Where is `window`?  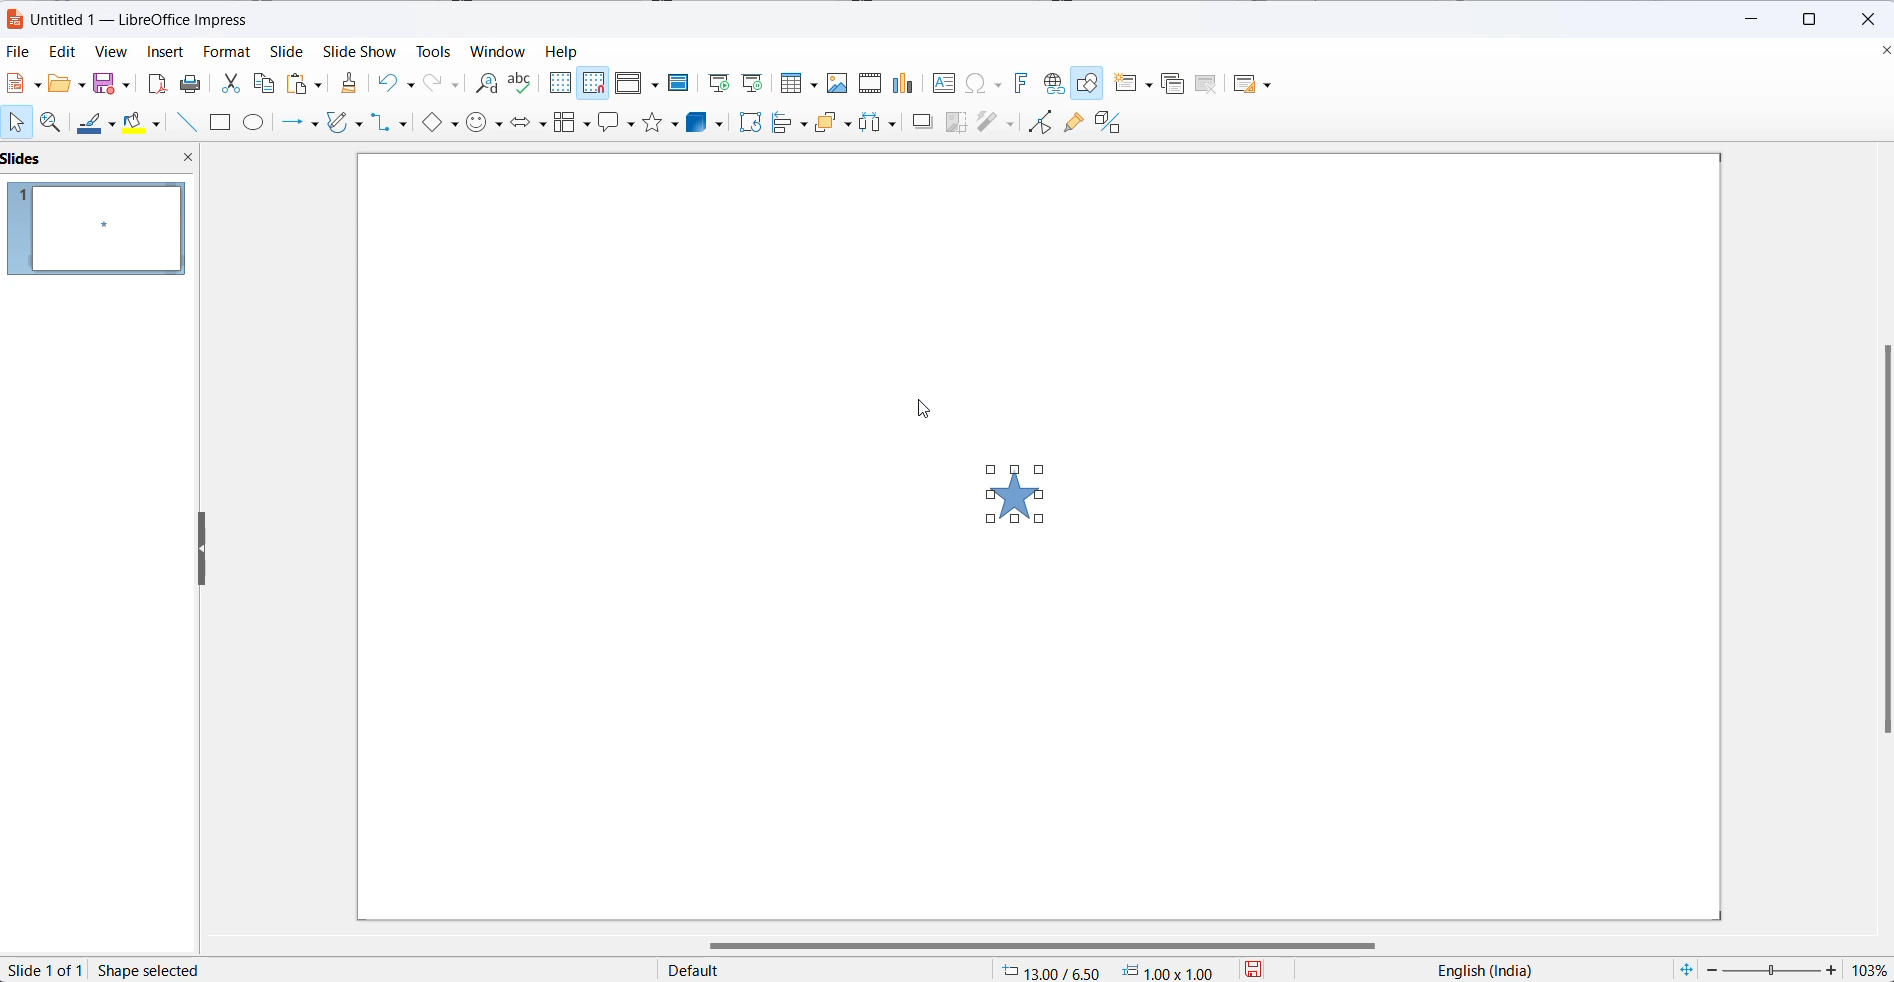 window is located at coordinates (498, 52).